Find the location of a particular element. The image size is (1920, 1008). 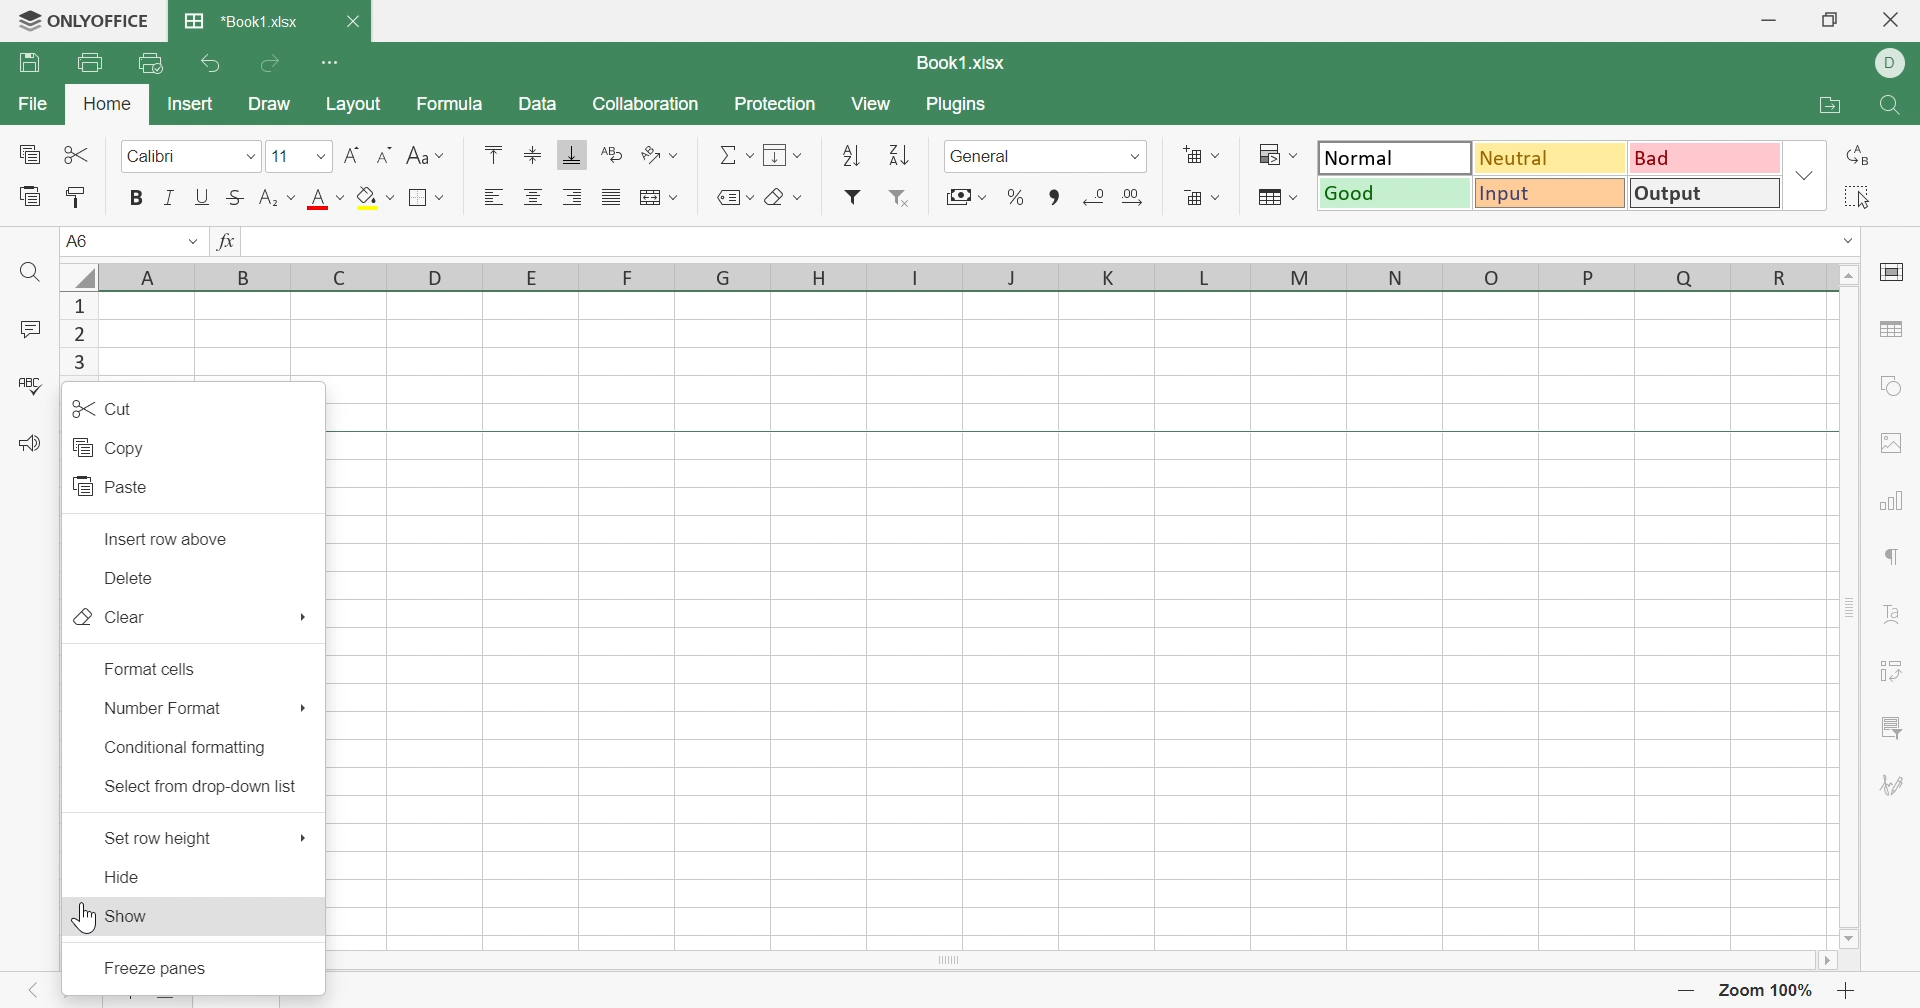

Book1.xlsx is located at coordinates (967, 63).